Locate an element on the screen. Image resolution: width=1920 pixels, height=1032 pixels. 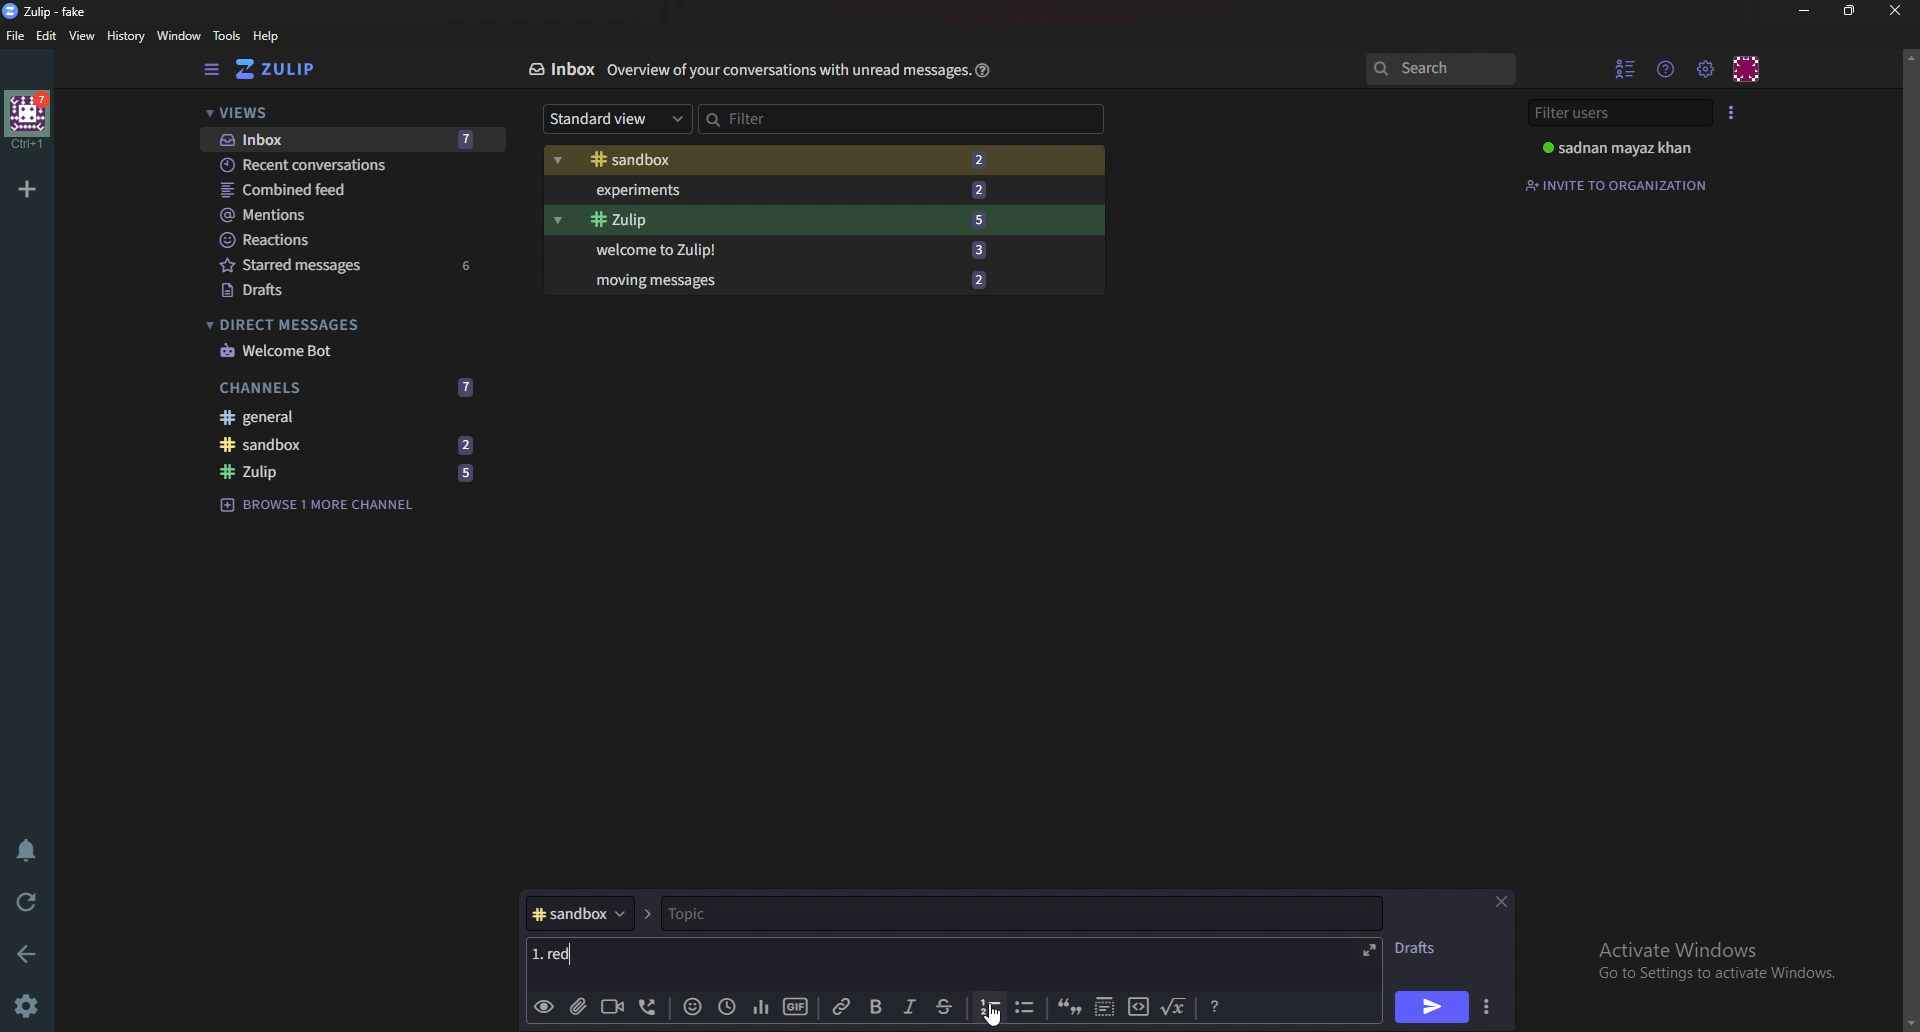
Italic is located at coordinates (908, 1010).